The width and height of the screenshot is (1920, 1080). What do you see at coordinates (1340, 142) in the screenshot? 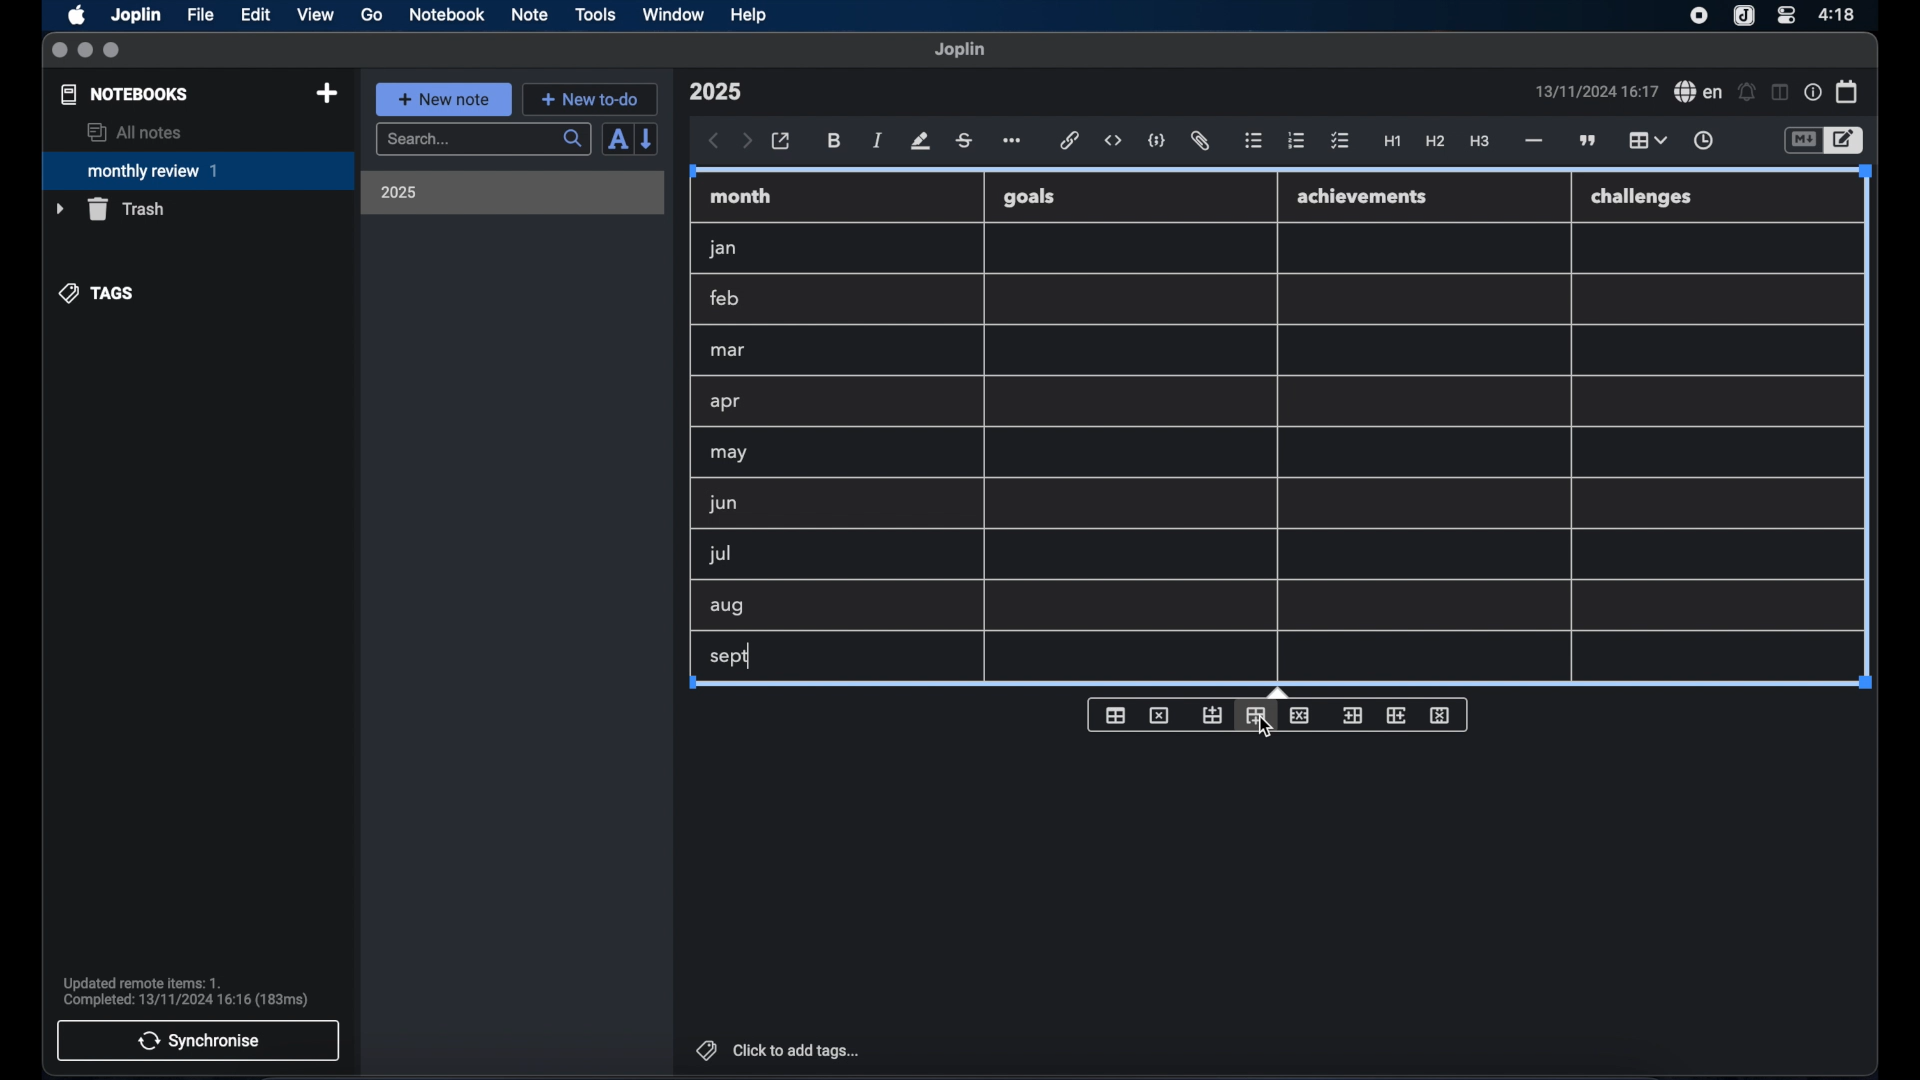
I see `check  list` at bounding box center [1340, 142].